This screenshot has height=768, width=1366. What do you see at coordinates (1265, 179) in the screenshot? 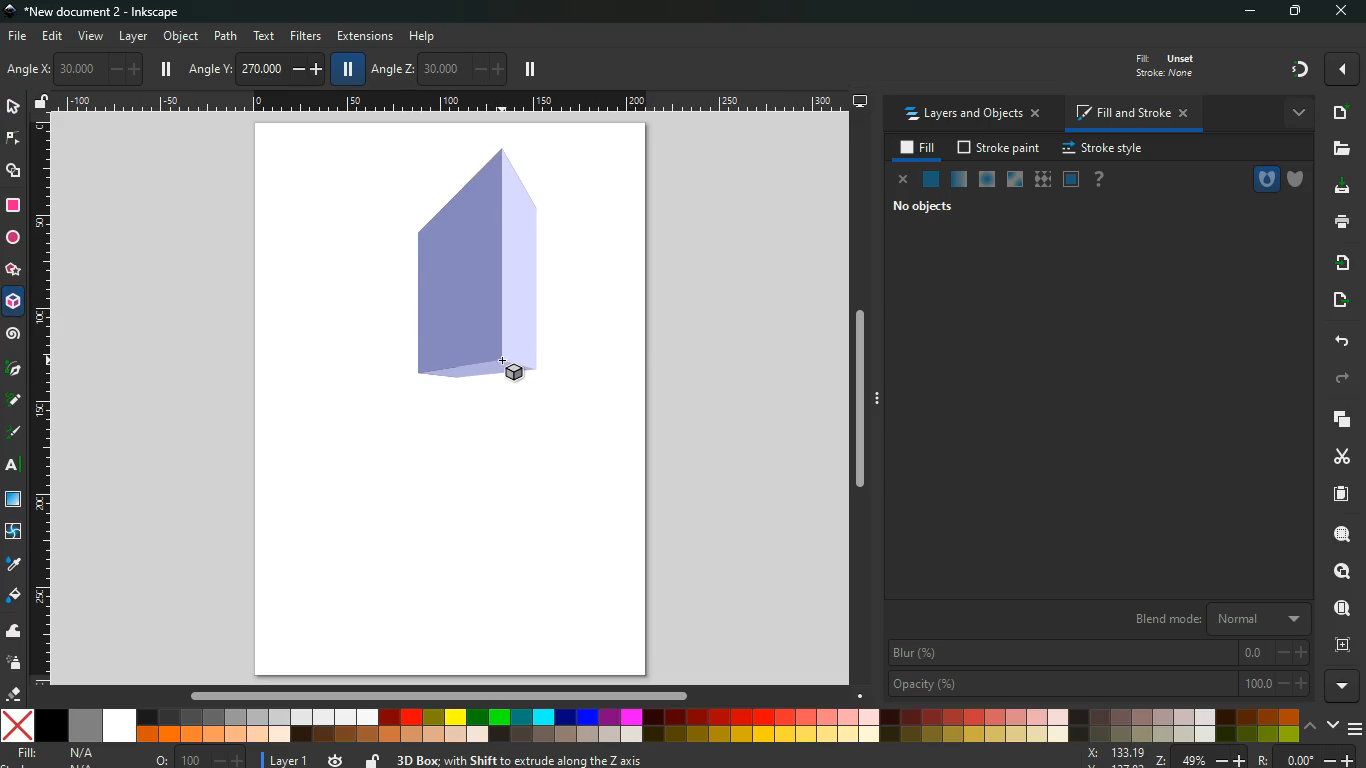
I see `hole` at bounding box center [1265, 179].